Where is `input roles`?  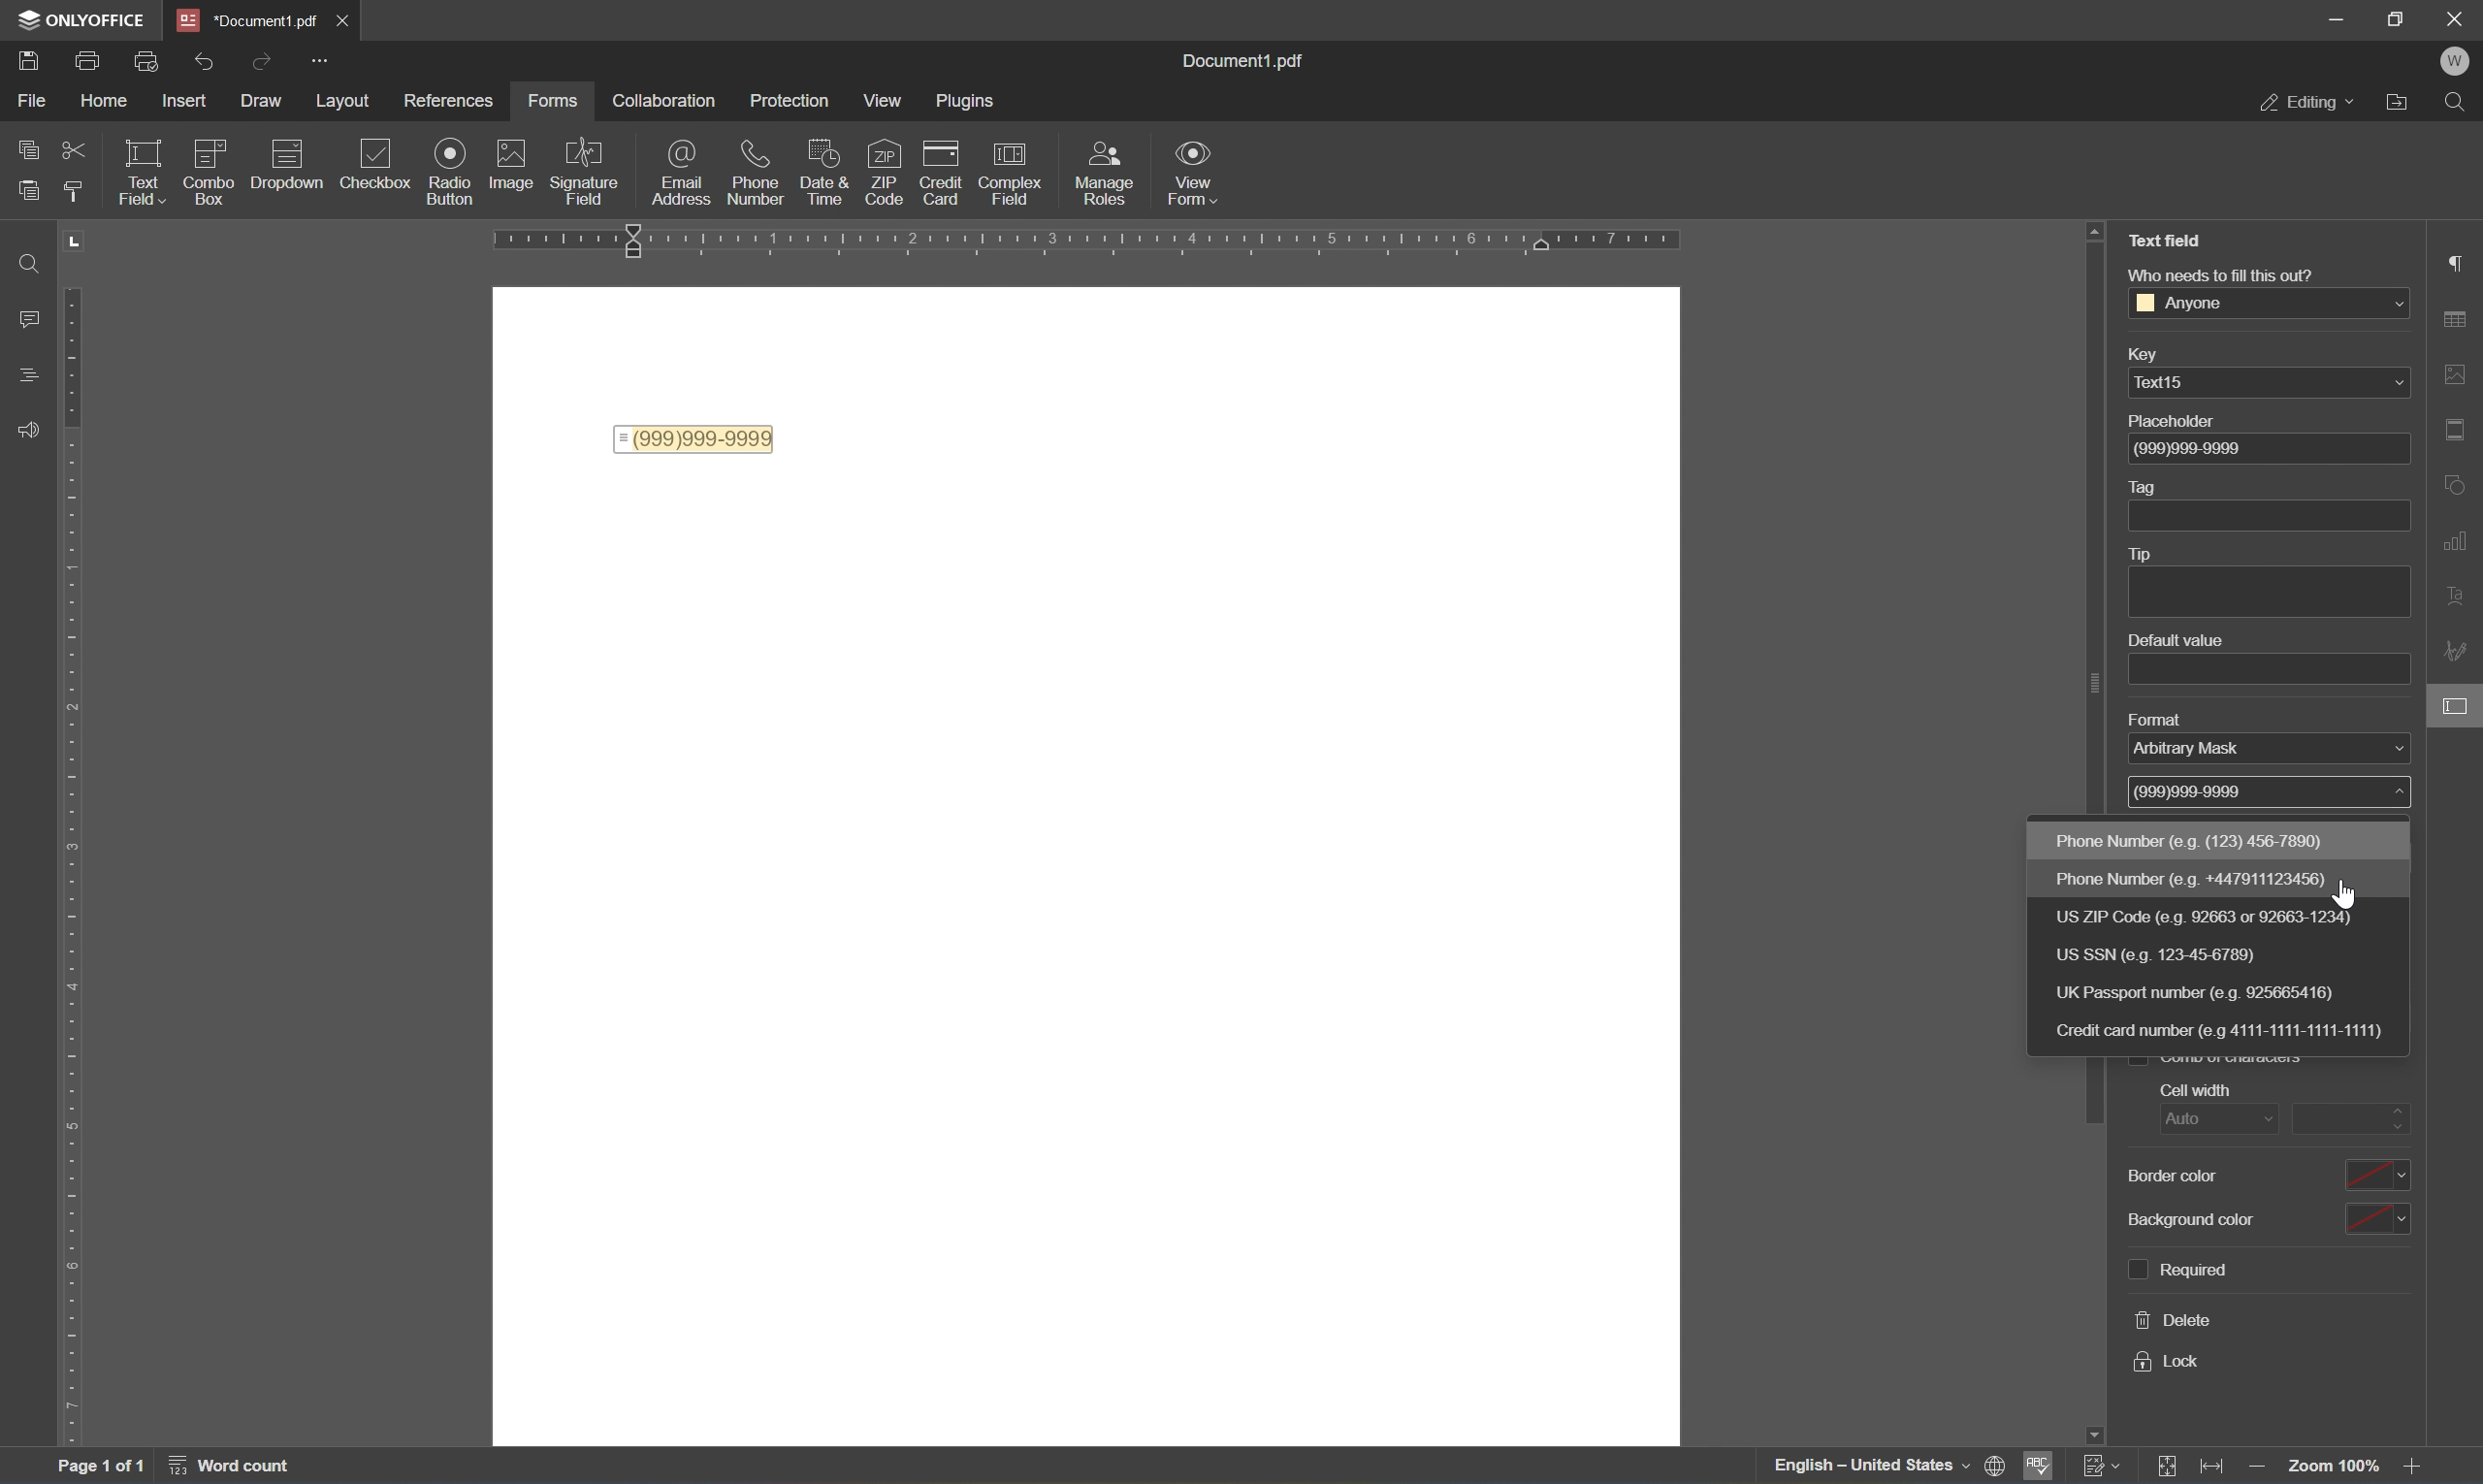
input roles is located at coordinates (1109, 173).